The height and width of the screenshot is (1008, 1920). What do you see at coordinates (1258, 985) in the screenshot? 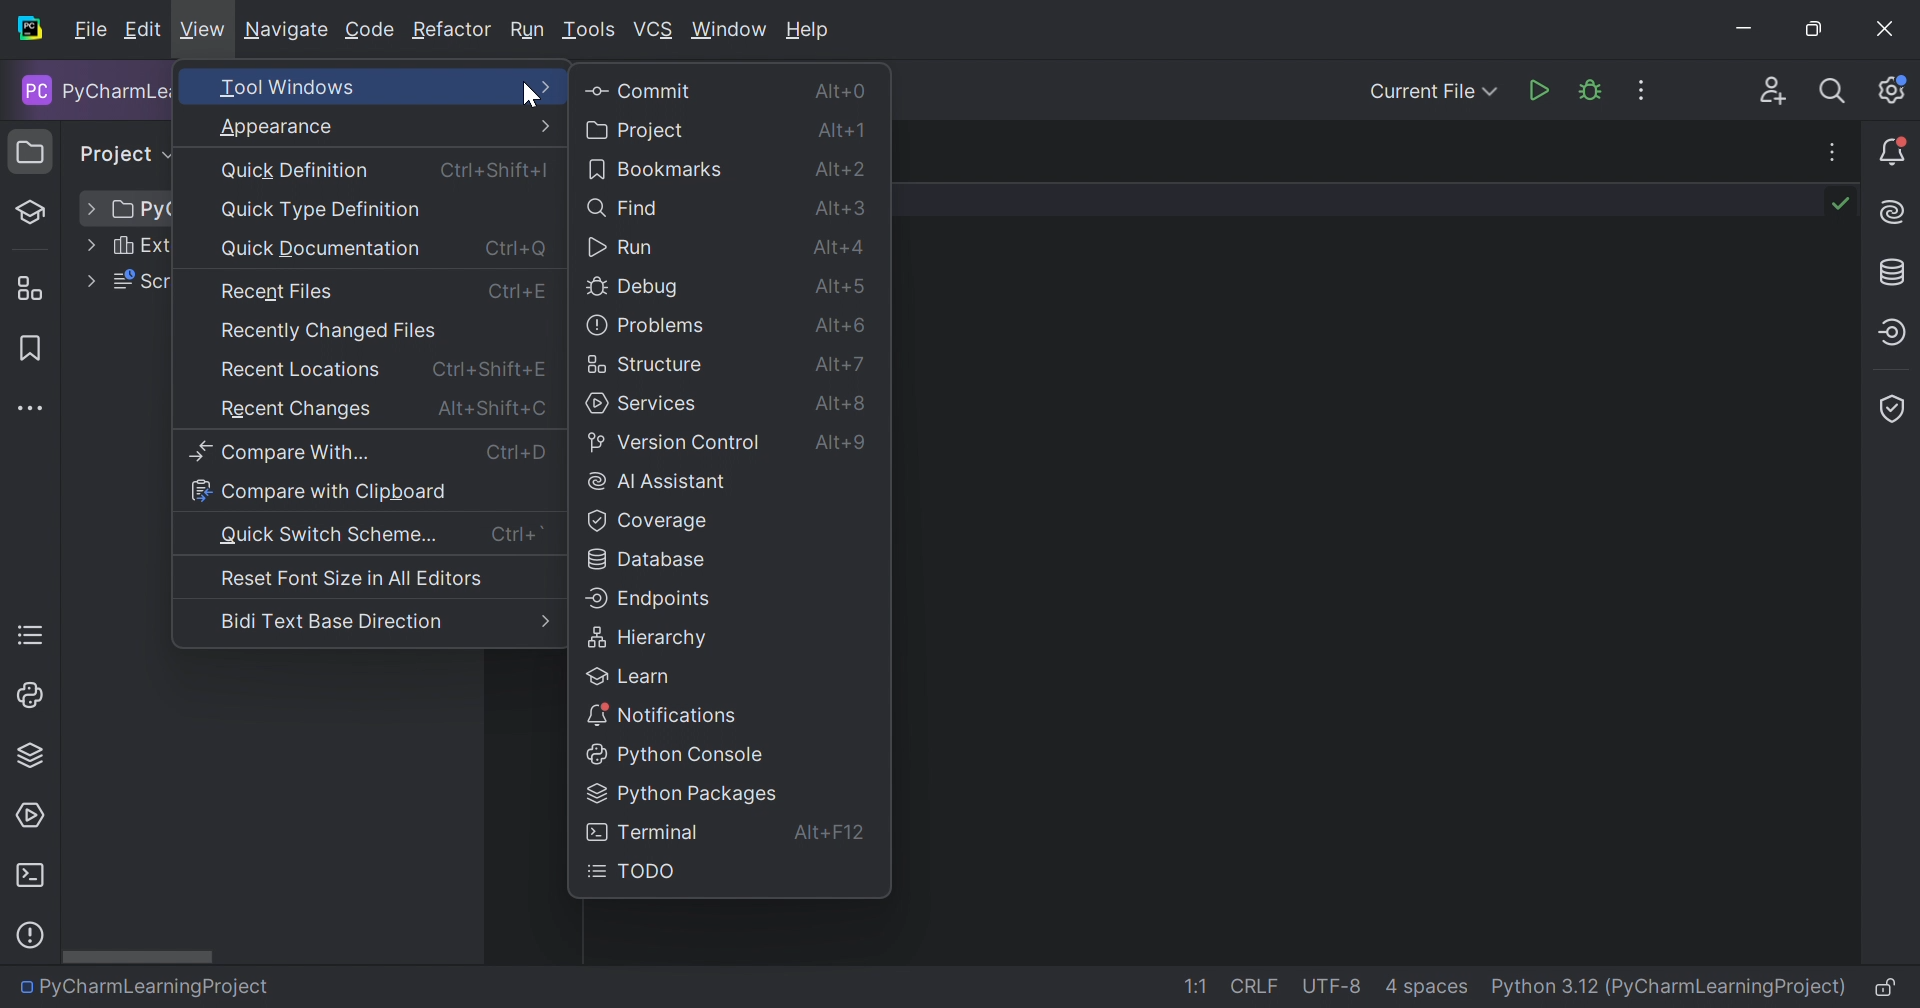
I see `CRLF` at bounding box center [1258, 985].